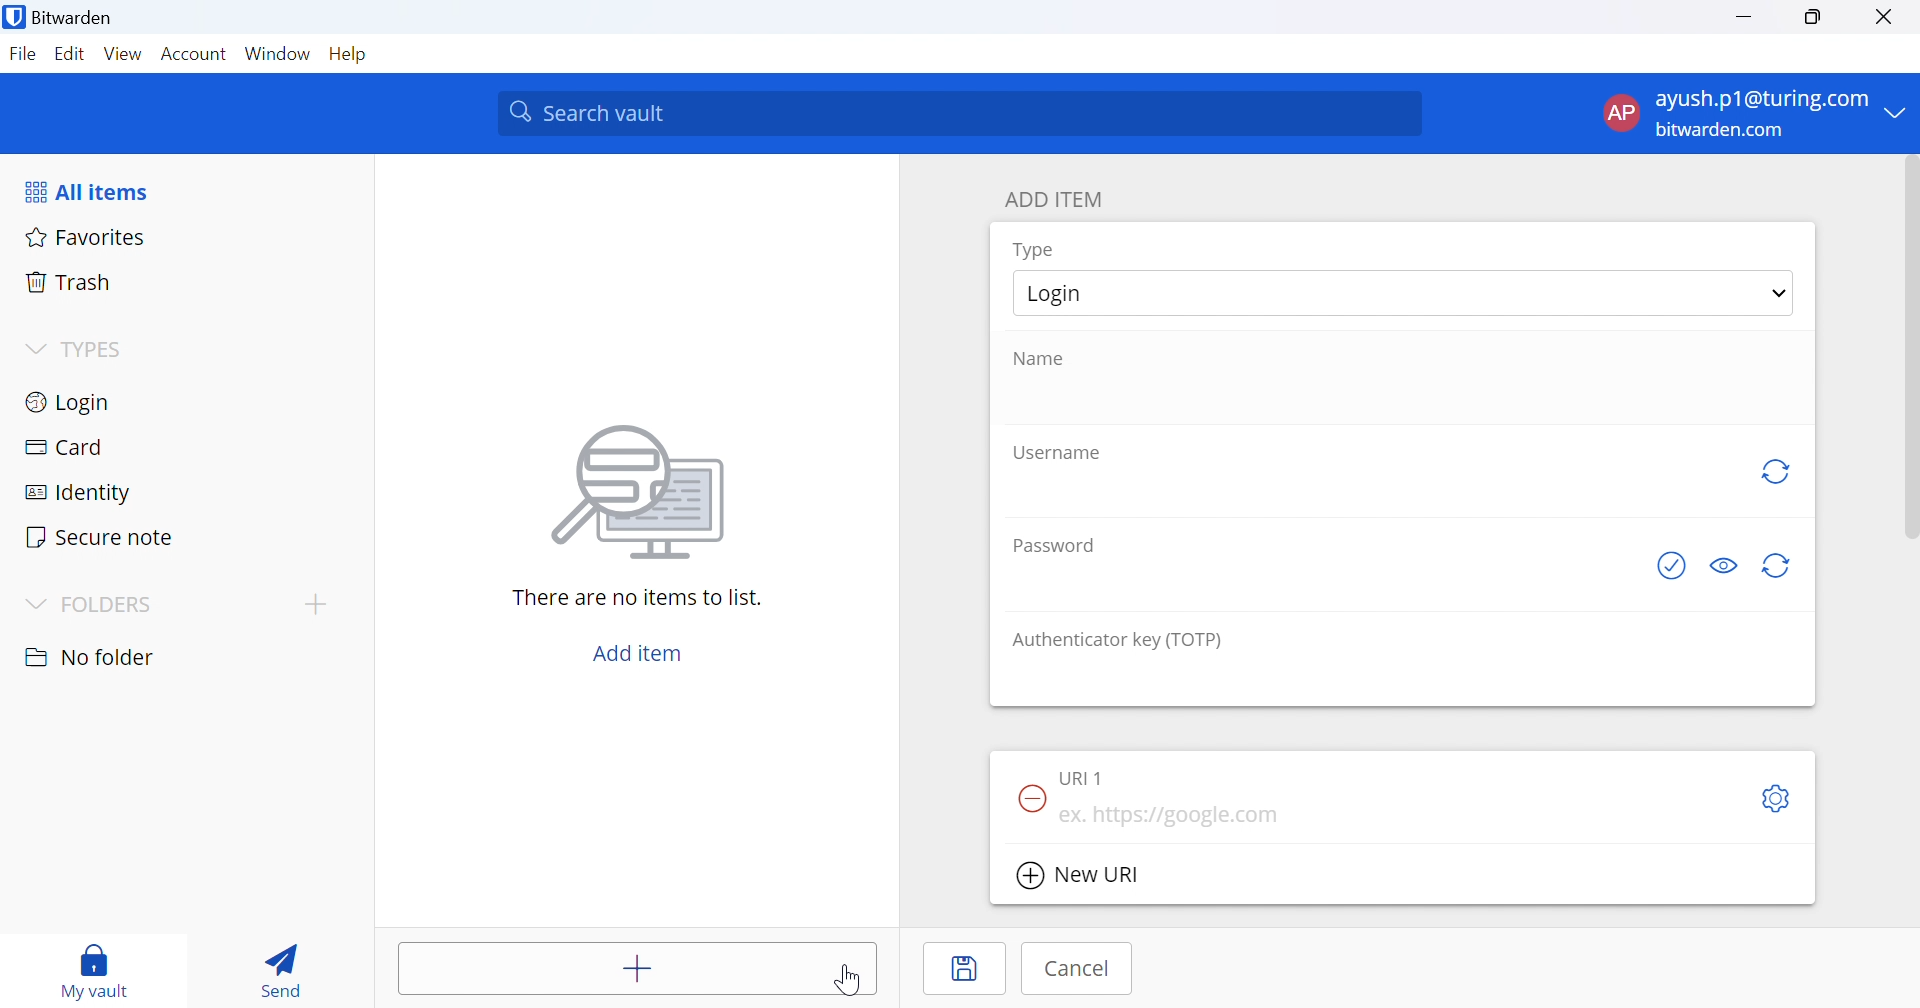 This screenshot has width=1920, height=1008. I want to click on No folder, so click(91, 657).